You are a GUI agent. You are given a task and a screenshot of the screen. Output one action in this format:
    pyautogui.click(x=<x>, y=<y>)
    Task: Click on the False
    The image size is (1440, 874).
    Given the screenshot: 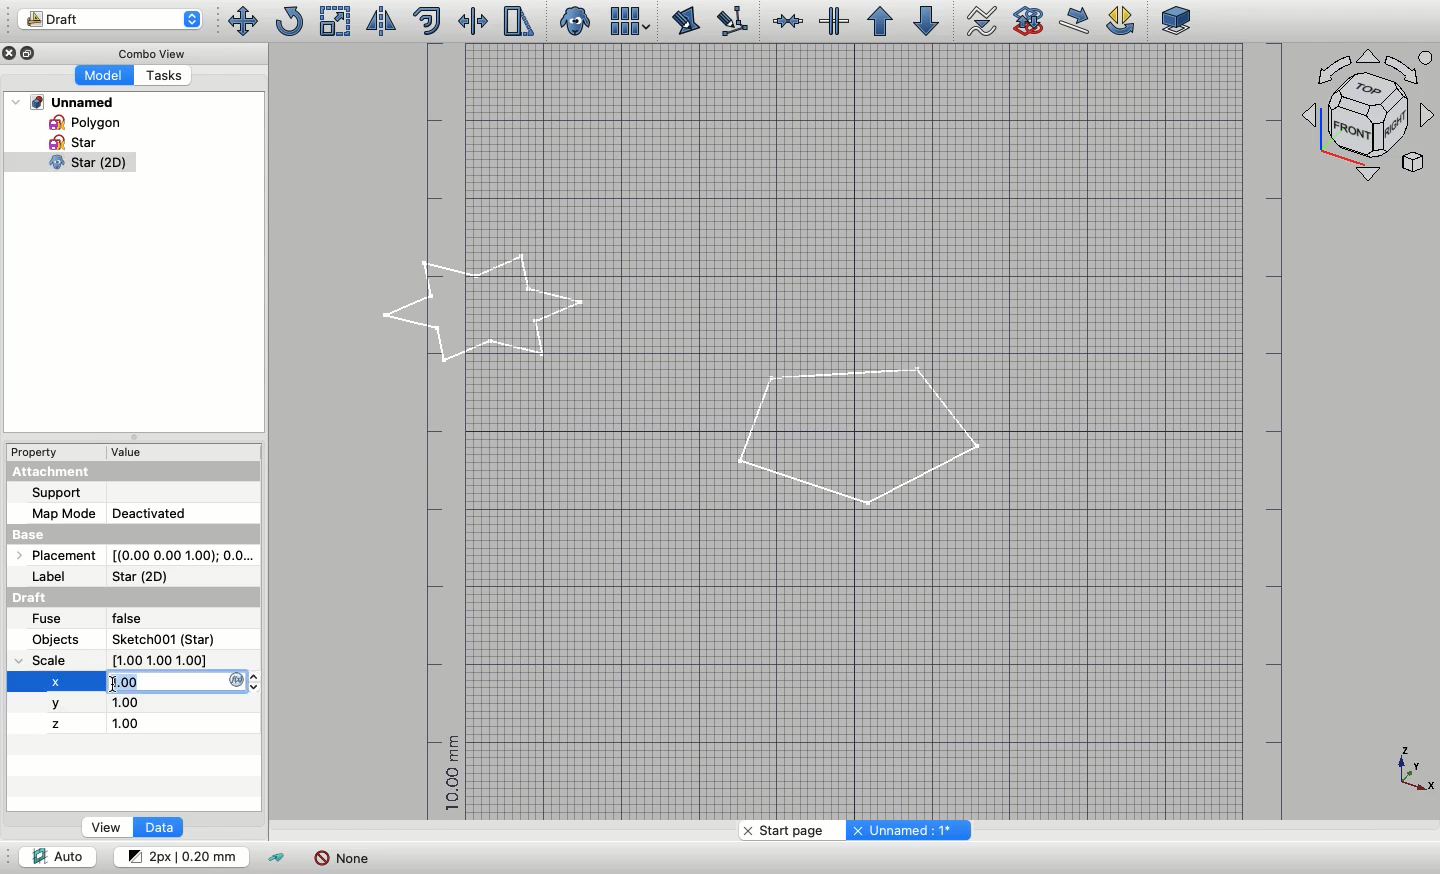 What is the action you would take?
    pyautogui.click(x=142, y=619)
    